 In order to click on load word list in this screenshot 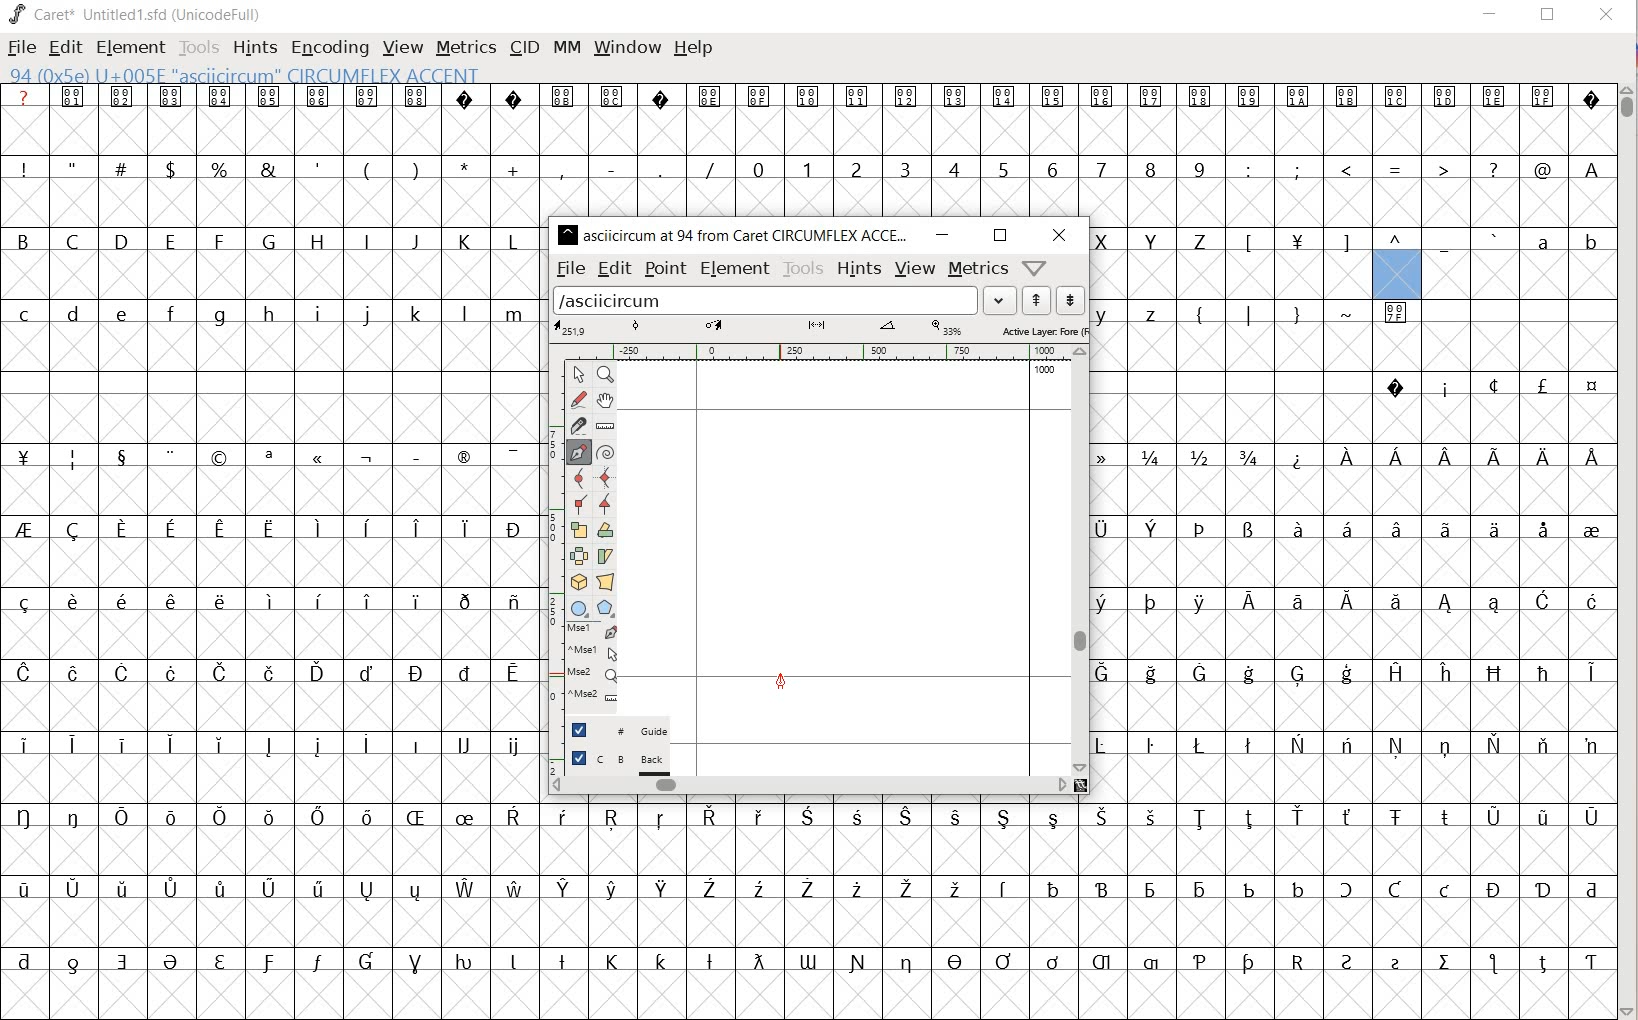, I will do `click(784, 302)`.